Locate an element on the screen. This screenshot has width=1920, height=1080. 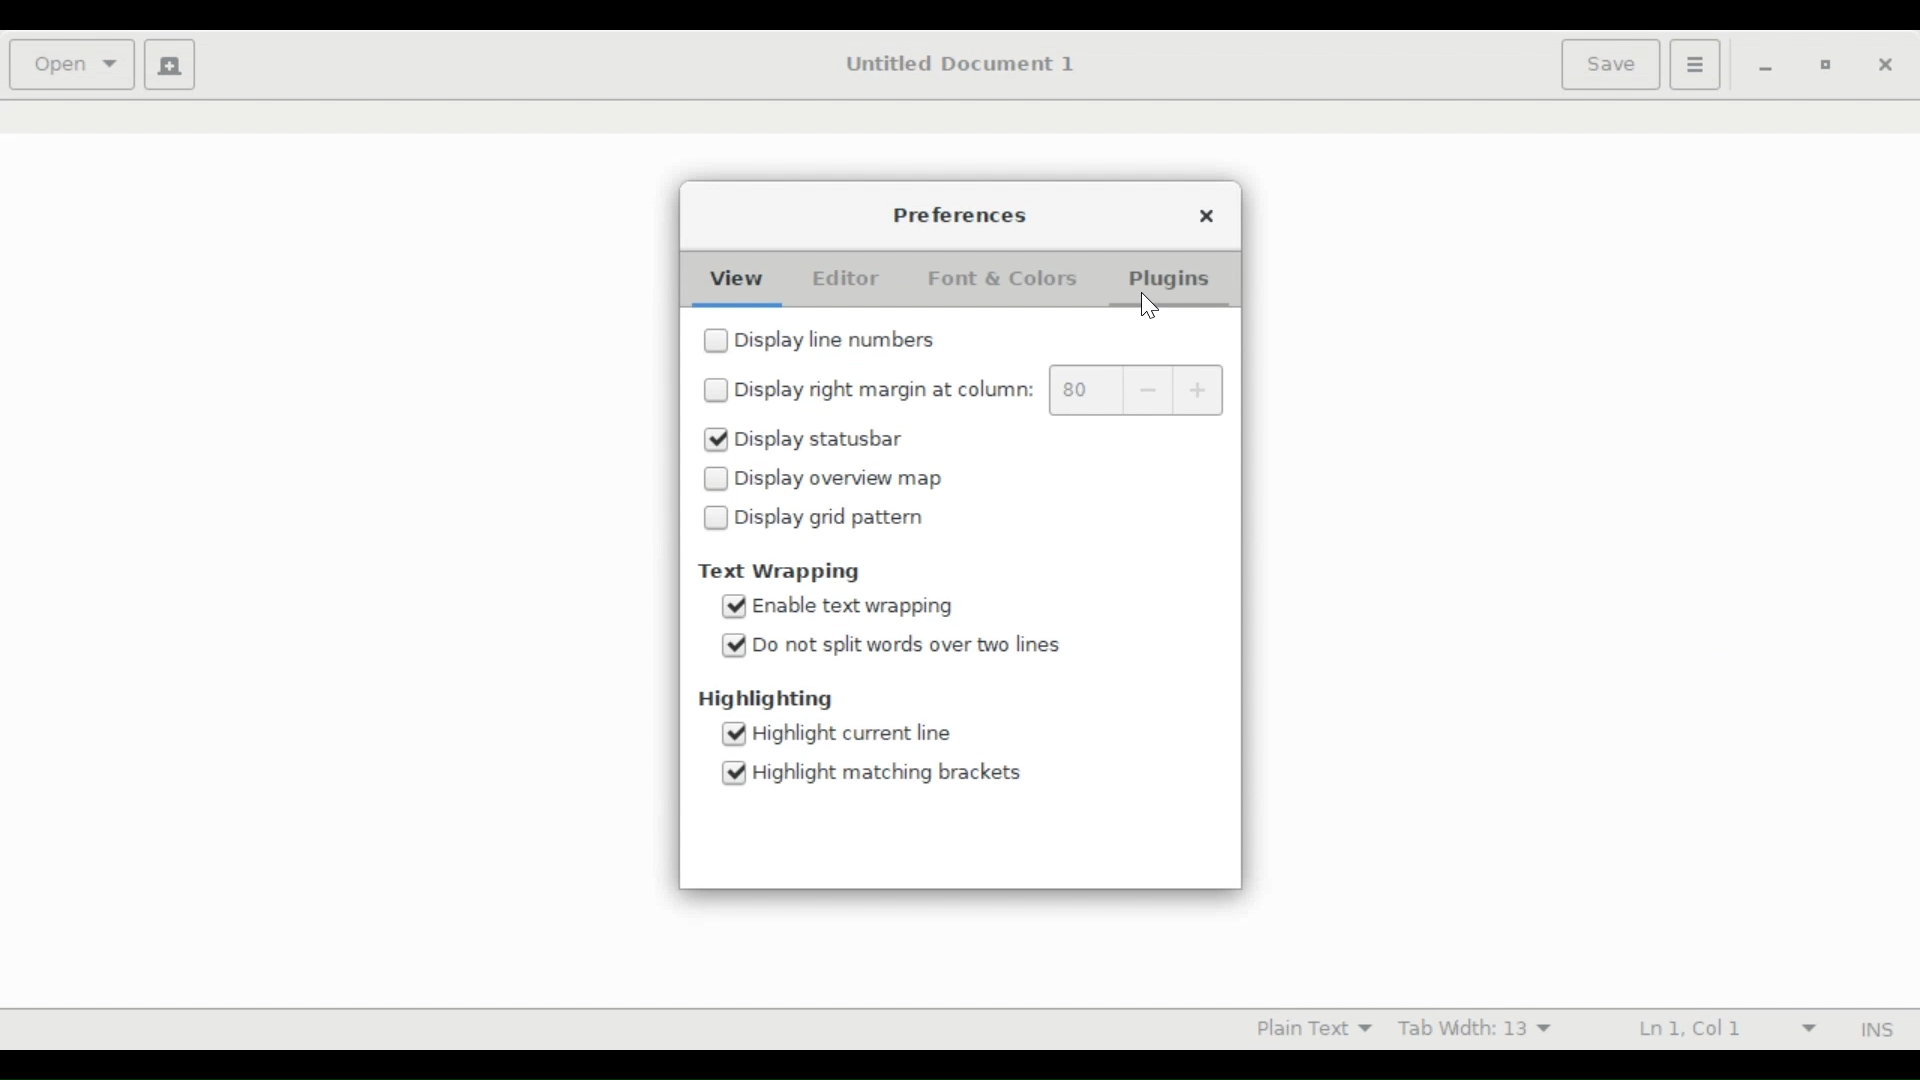
Close is located at coordinates (1208, 218).